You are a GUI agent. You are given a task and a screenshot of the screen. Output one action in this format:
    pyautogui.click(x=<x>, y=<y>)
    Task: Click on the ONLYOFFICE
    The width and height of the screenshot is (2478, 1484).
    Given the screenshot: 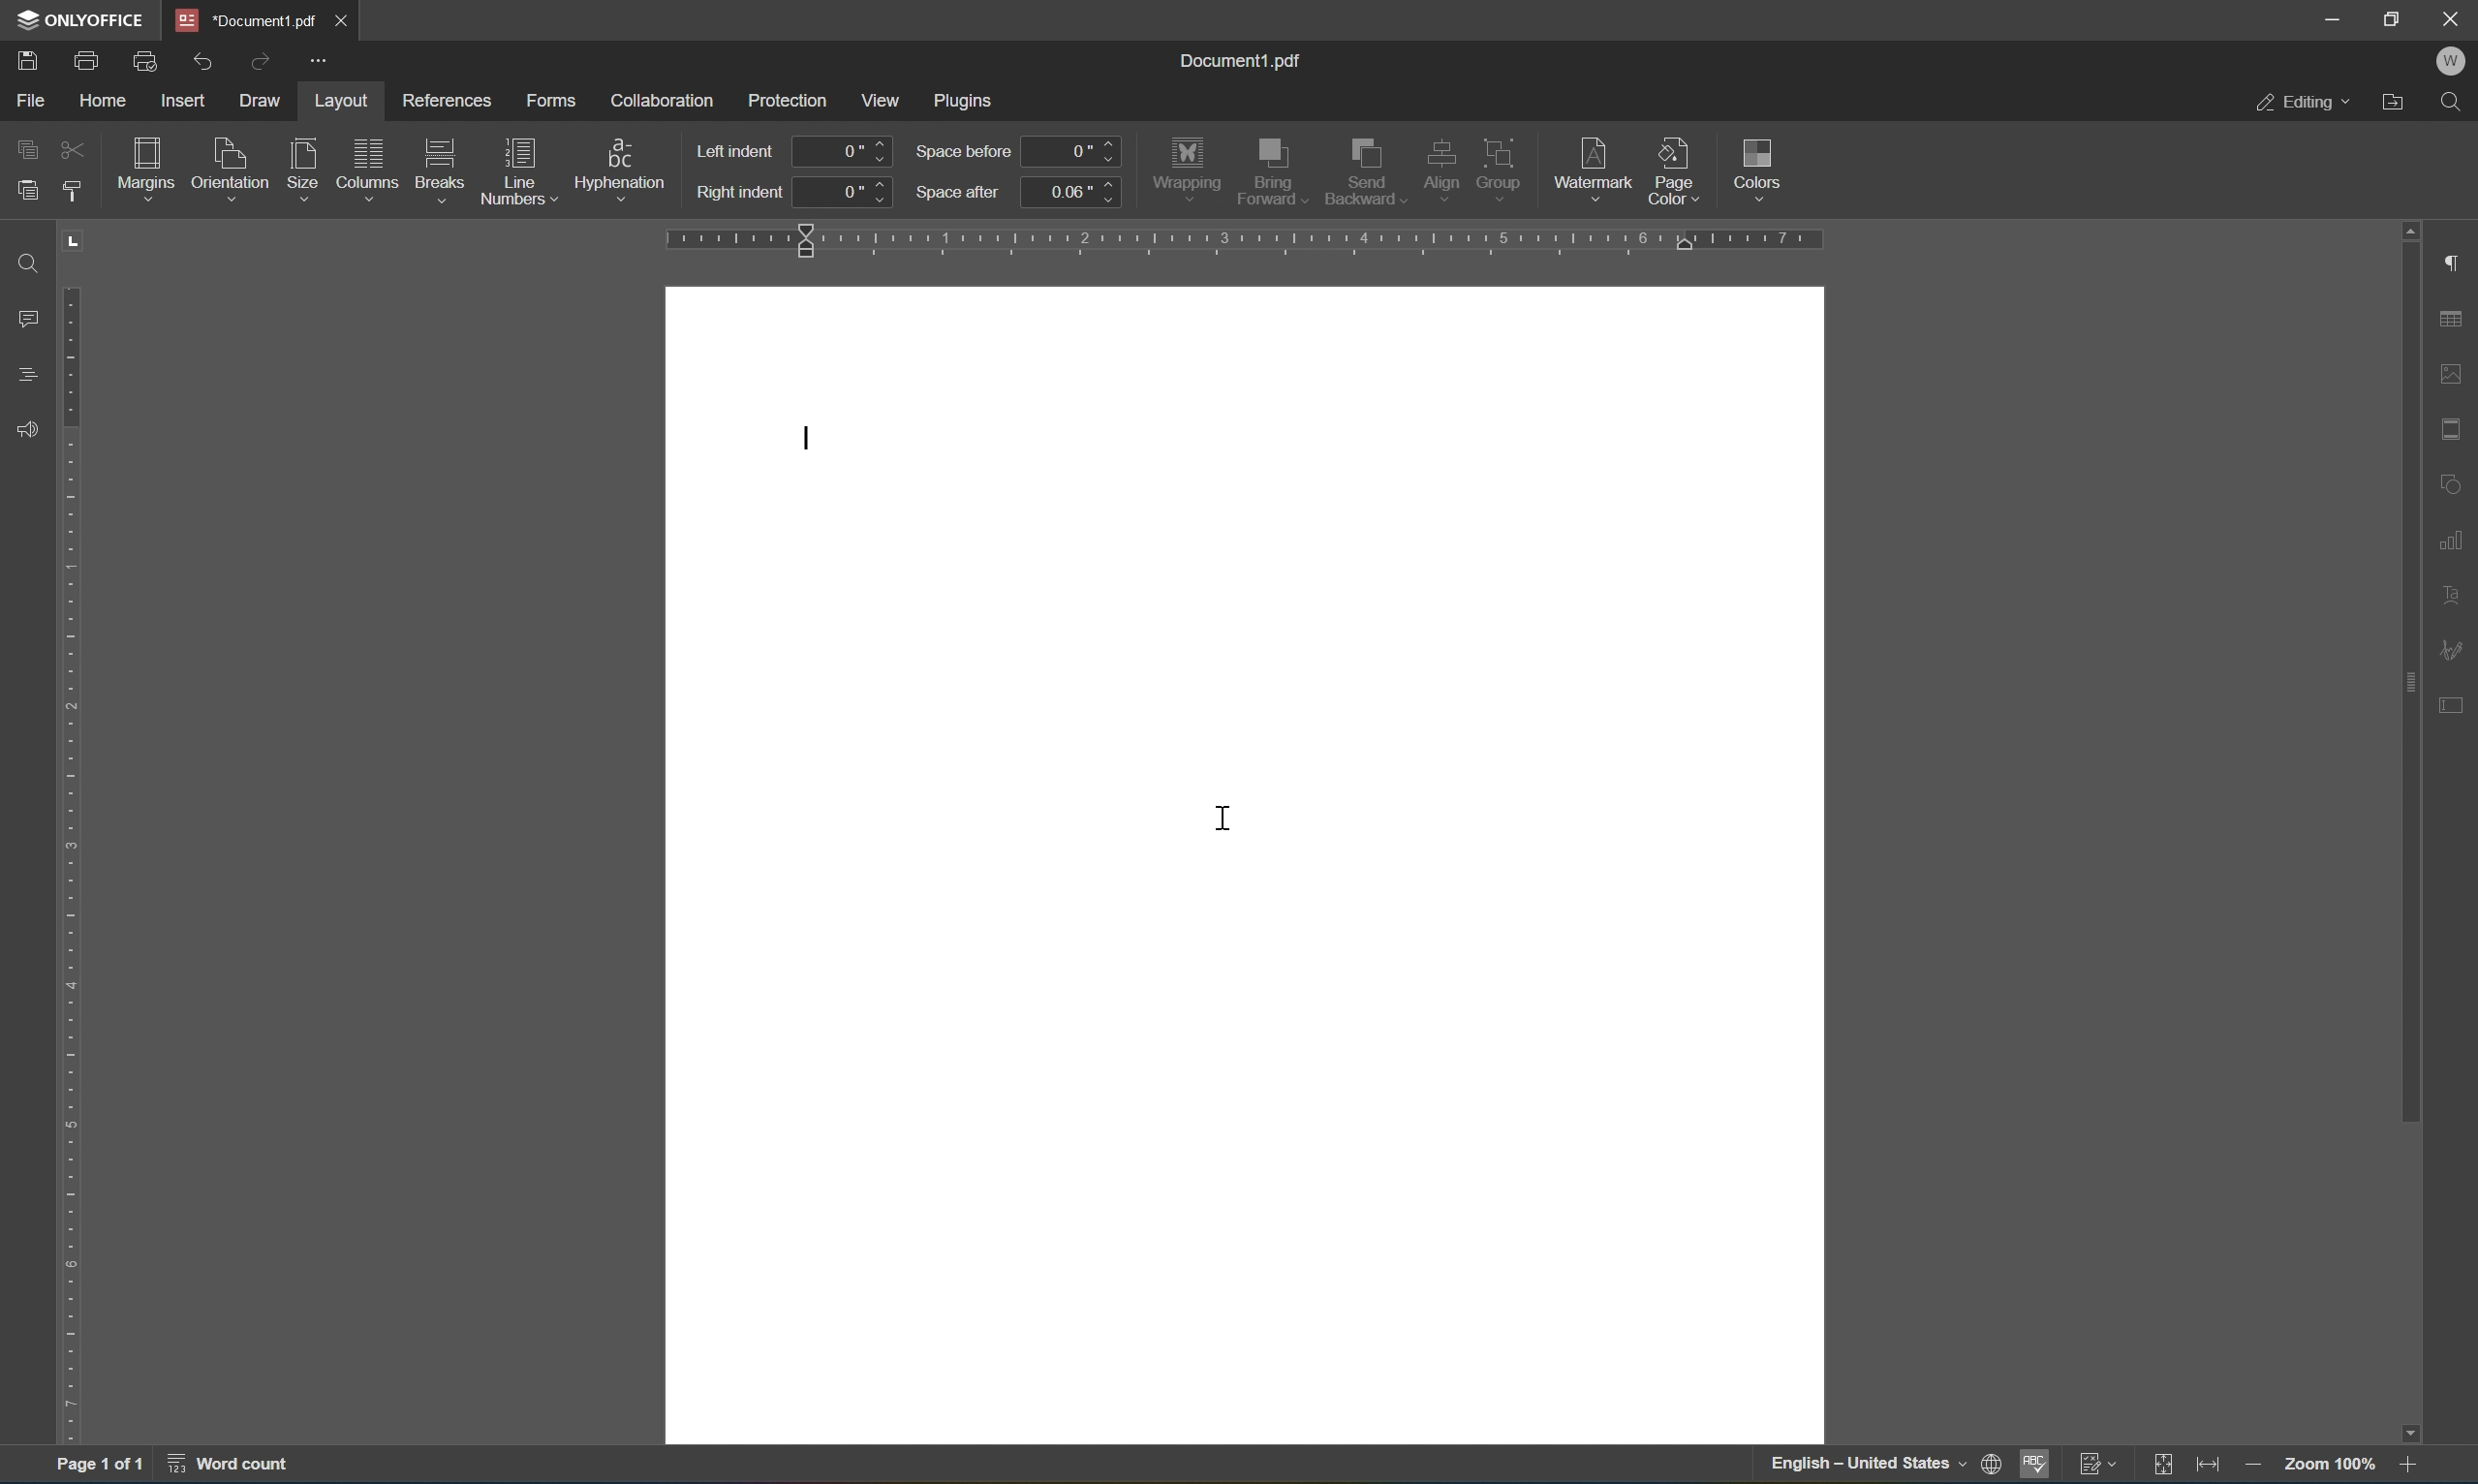 What is the action you would take?
    pyautogui.click(x=78, y=19)
    